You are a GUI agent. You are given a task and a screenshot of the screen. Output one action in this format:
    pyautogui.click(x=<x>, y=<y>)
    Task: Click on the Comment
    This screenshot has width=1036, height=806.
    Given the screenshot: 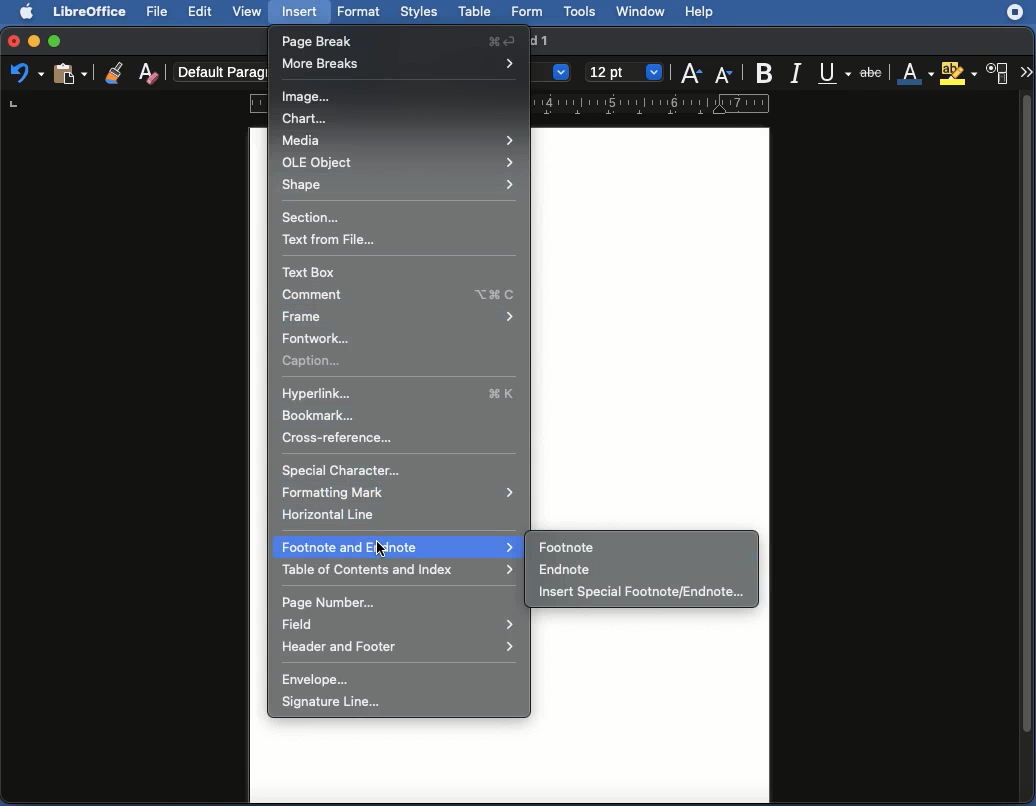 What is the action you would take?
    pyautogui.click(x=398, y=294)
    